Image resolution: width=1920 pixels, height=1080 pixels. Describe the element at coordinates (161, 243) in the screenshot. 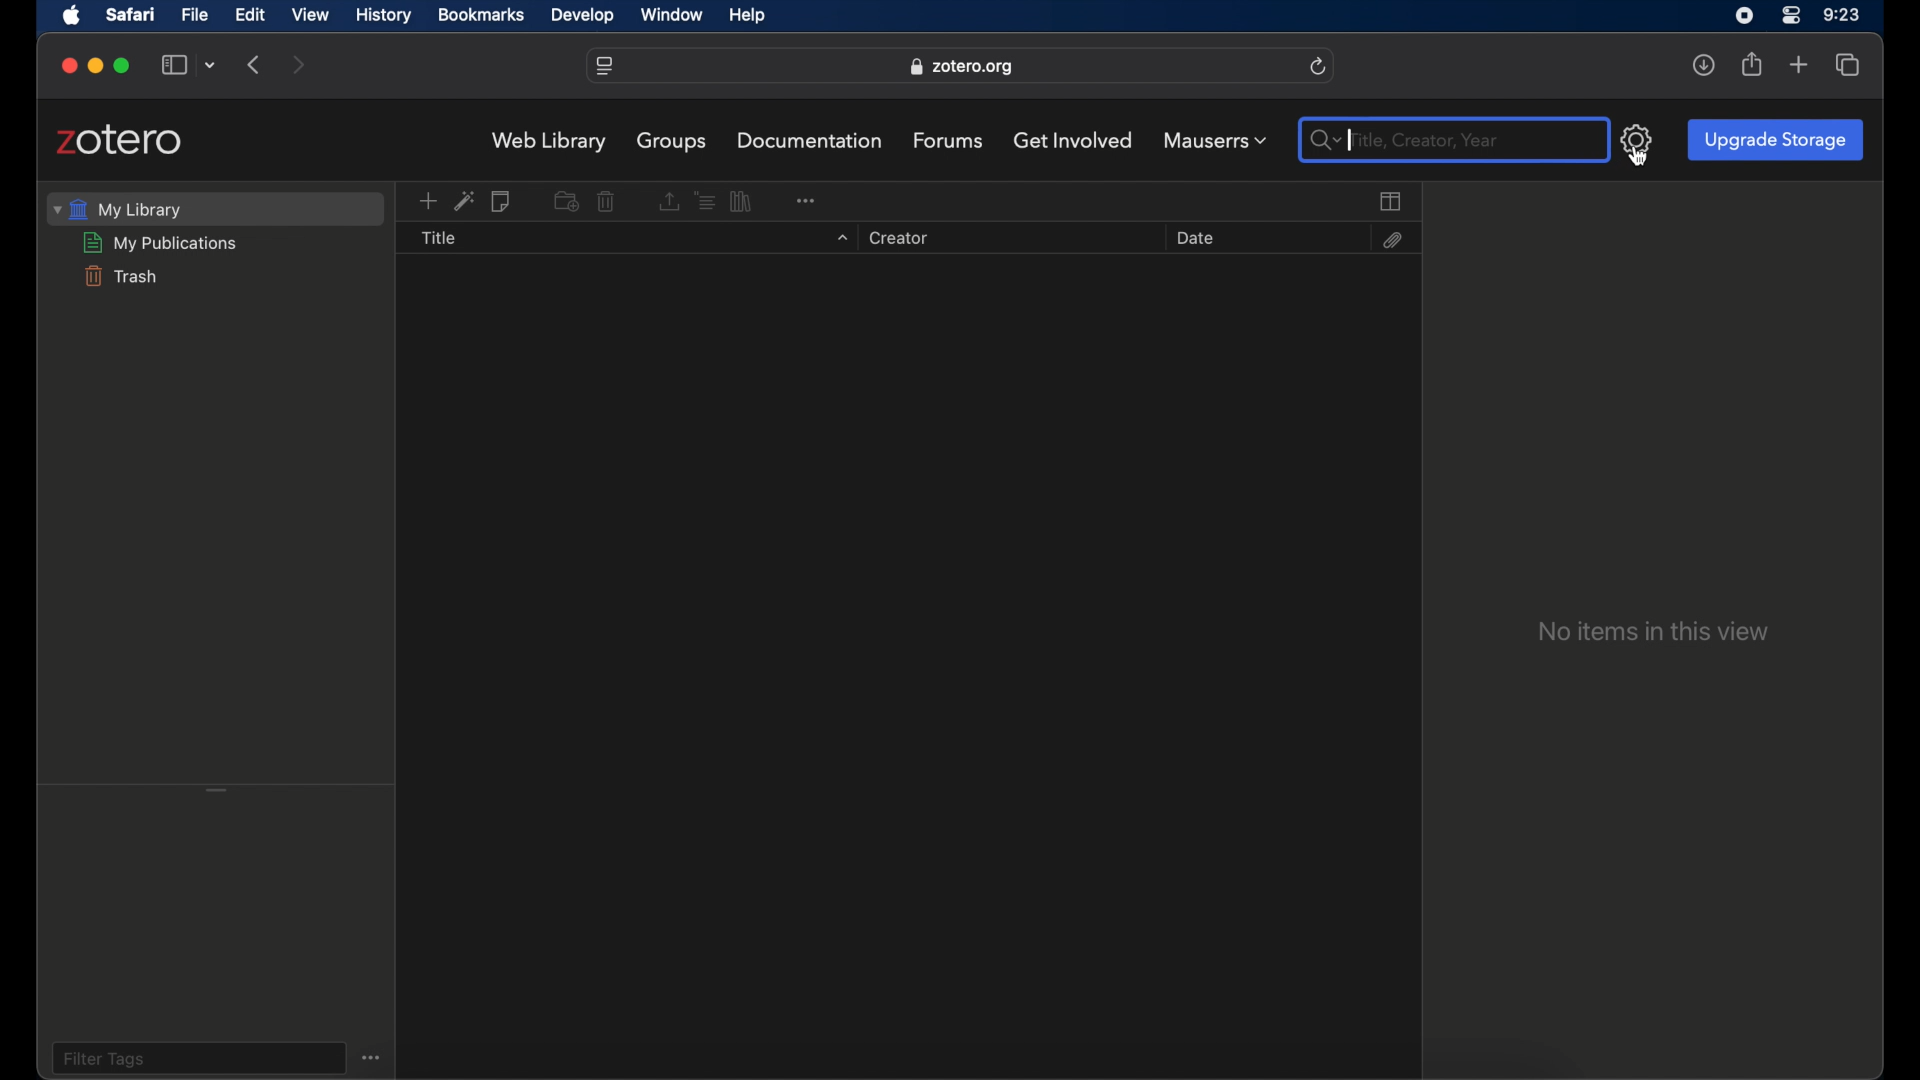

I see `my publications` at that location.